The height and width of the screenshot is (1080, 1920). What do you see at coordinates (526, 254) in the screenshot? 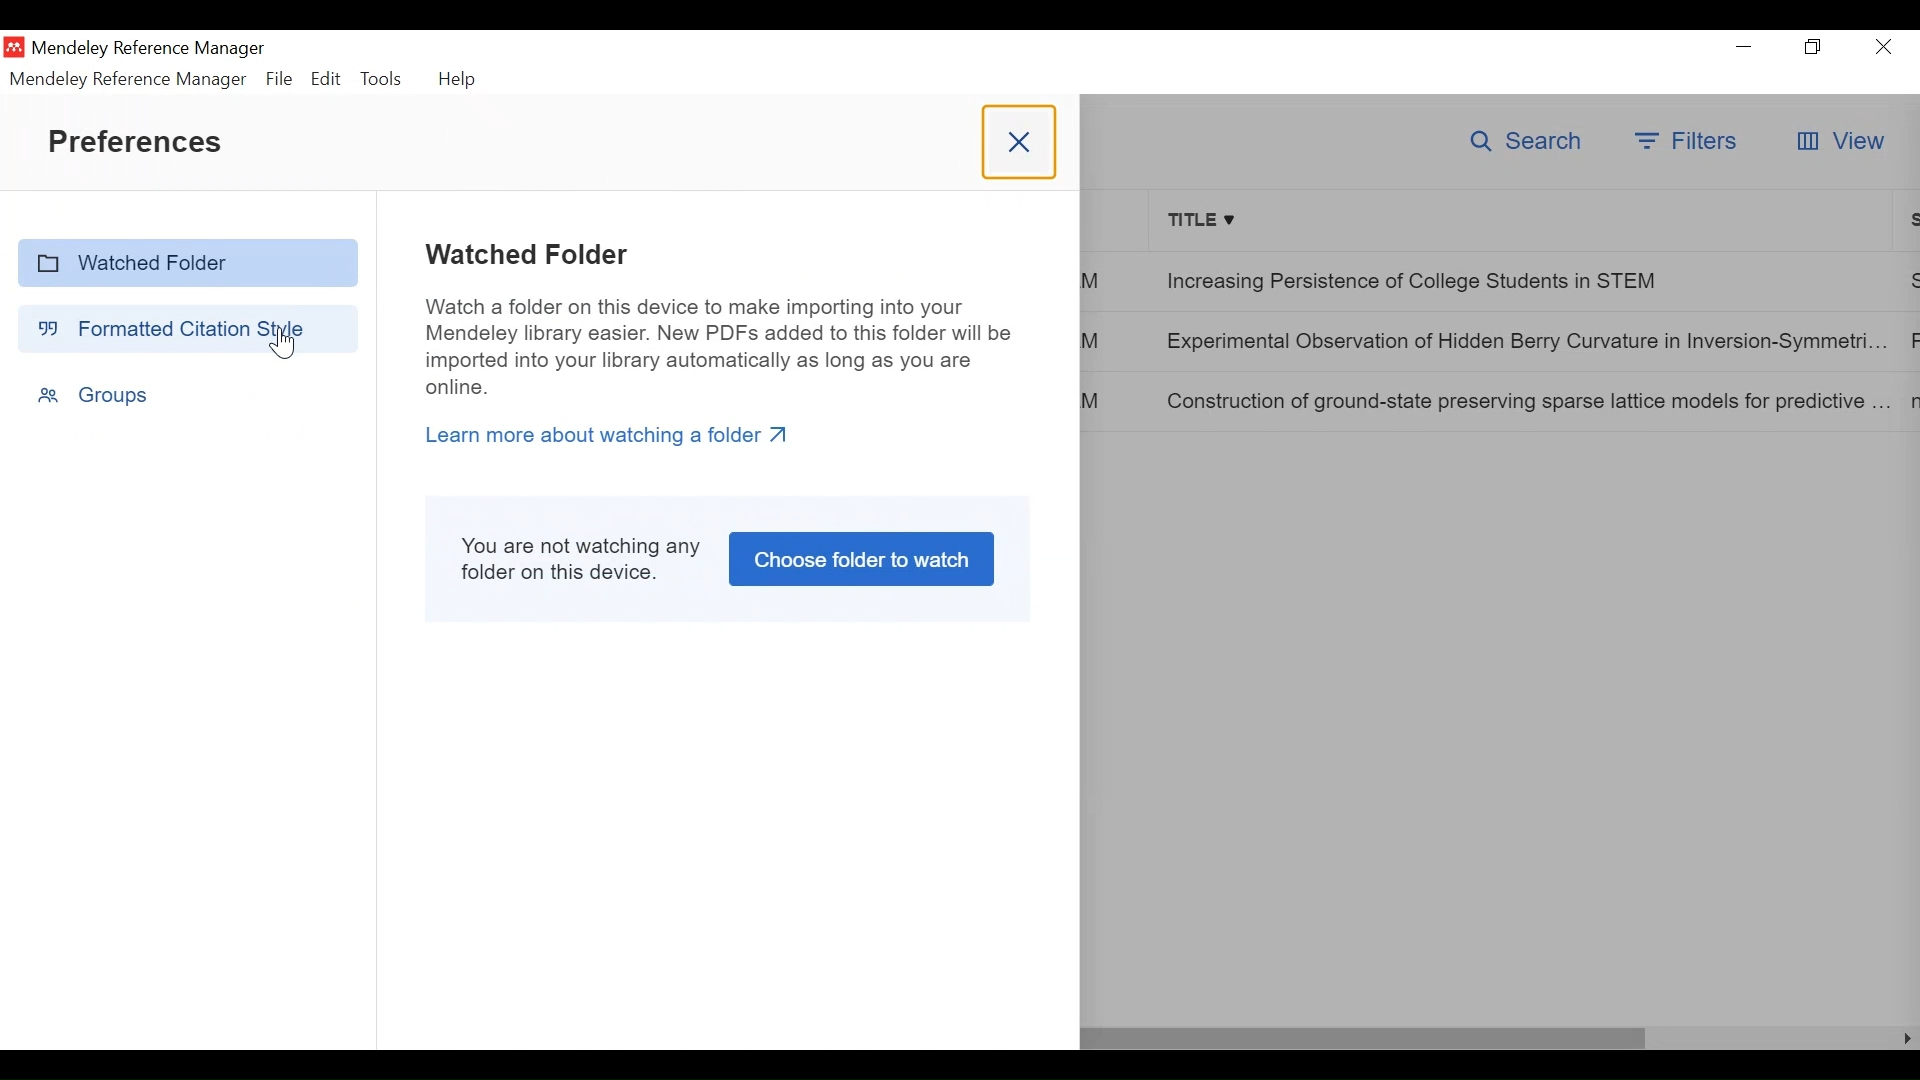
I see `Watched Folder` at bounding box center [526, 254].